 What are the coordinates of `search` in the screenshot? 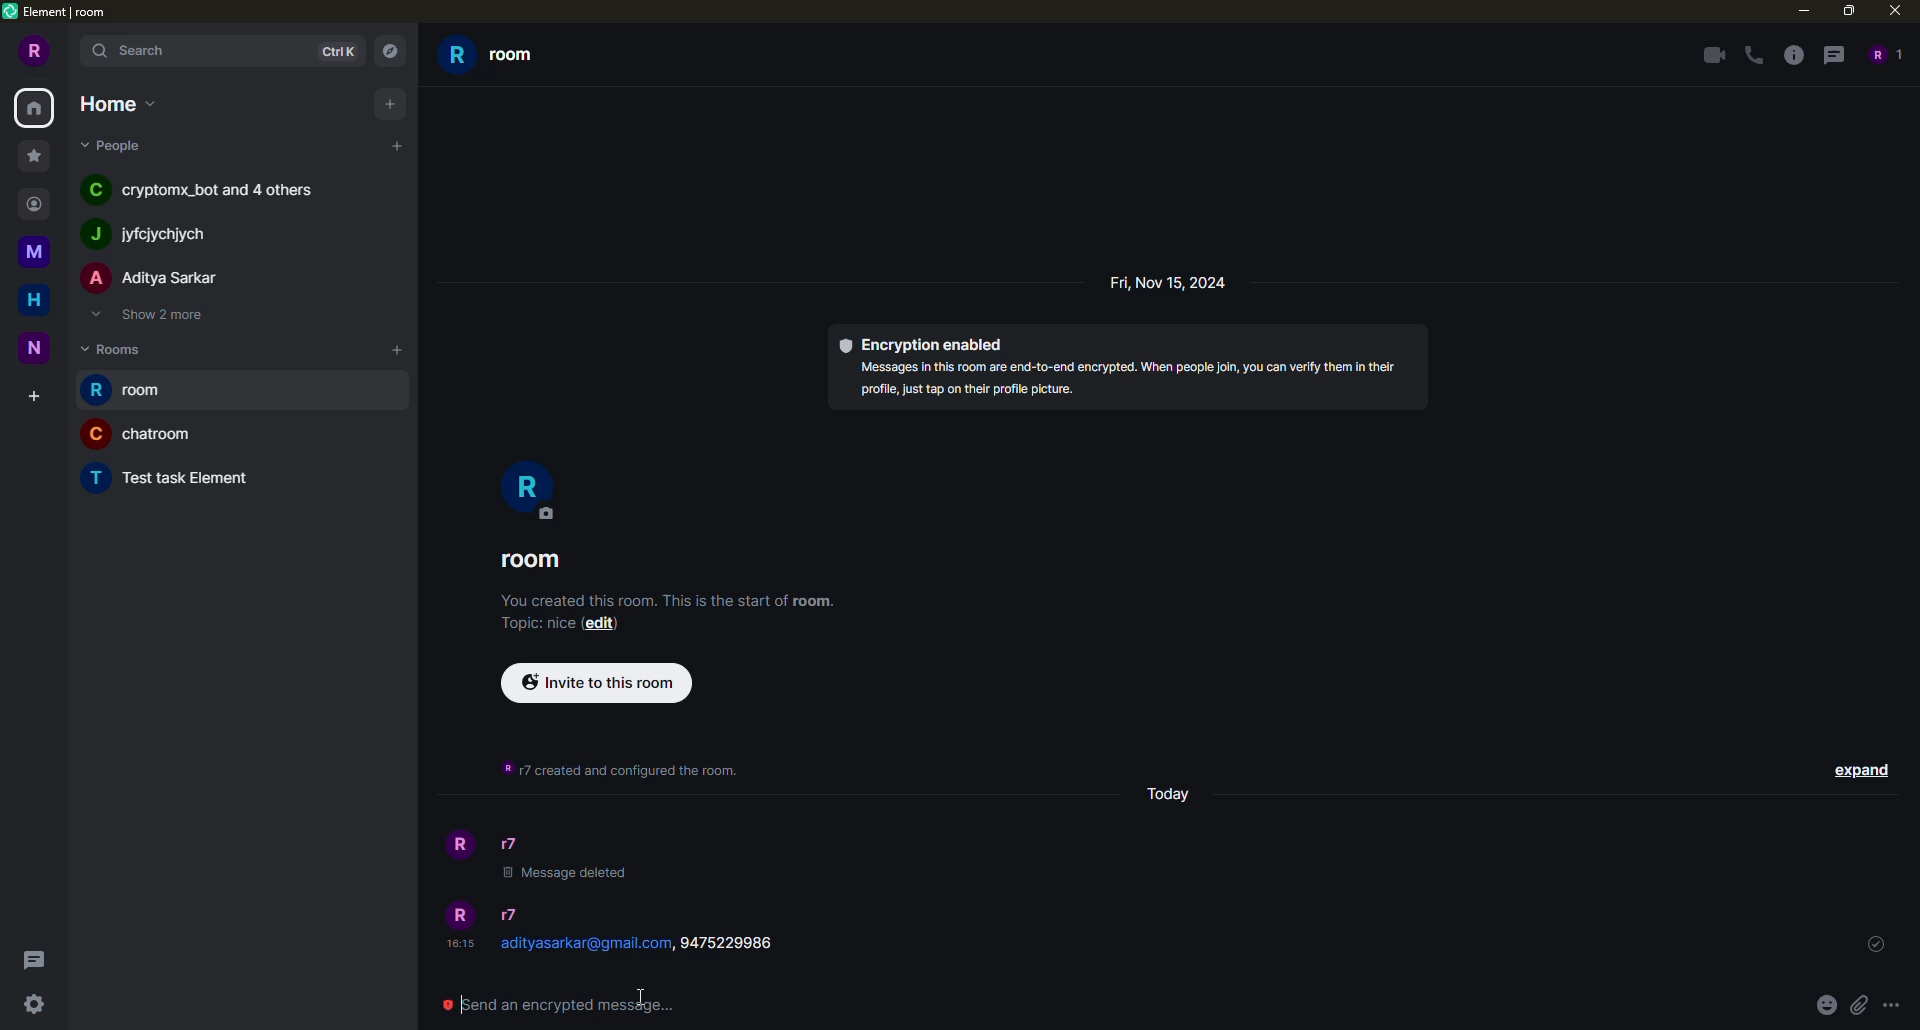 It's located at (136, 51).